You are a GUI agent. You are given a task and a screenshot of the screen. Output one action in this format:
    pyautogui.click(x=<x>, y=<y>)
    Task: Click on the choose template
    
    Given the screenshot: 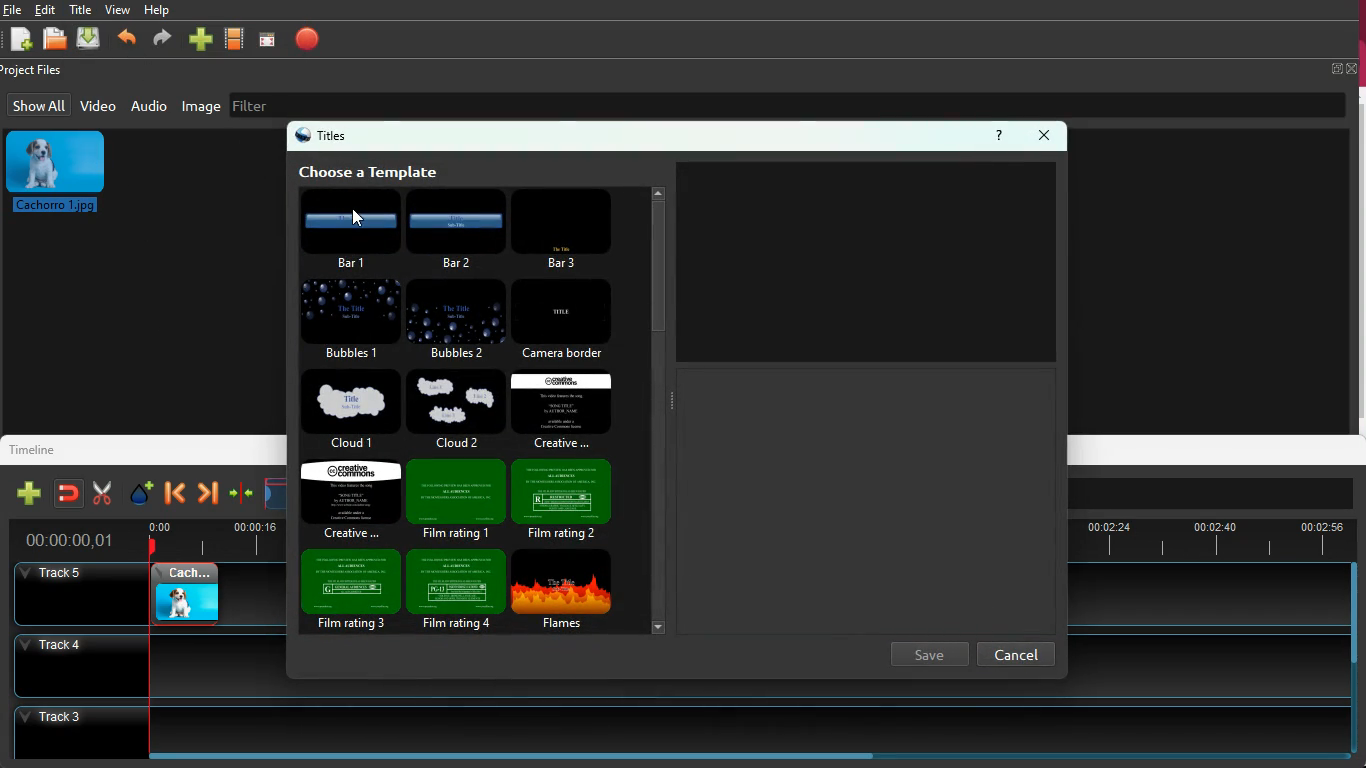 What is the action you would take?
    pyautogui.click(x=371, y=170)
    